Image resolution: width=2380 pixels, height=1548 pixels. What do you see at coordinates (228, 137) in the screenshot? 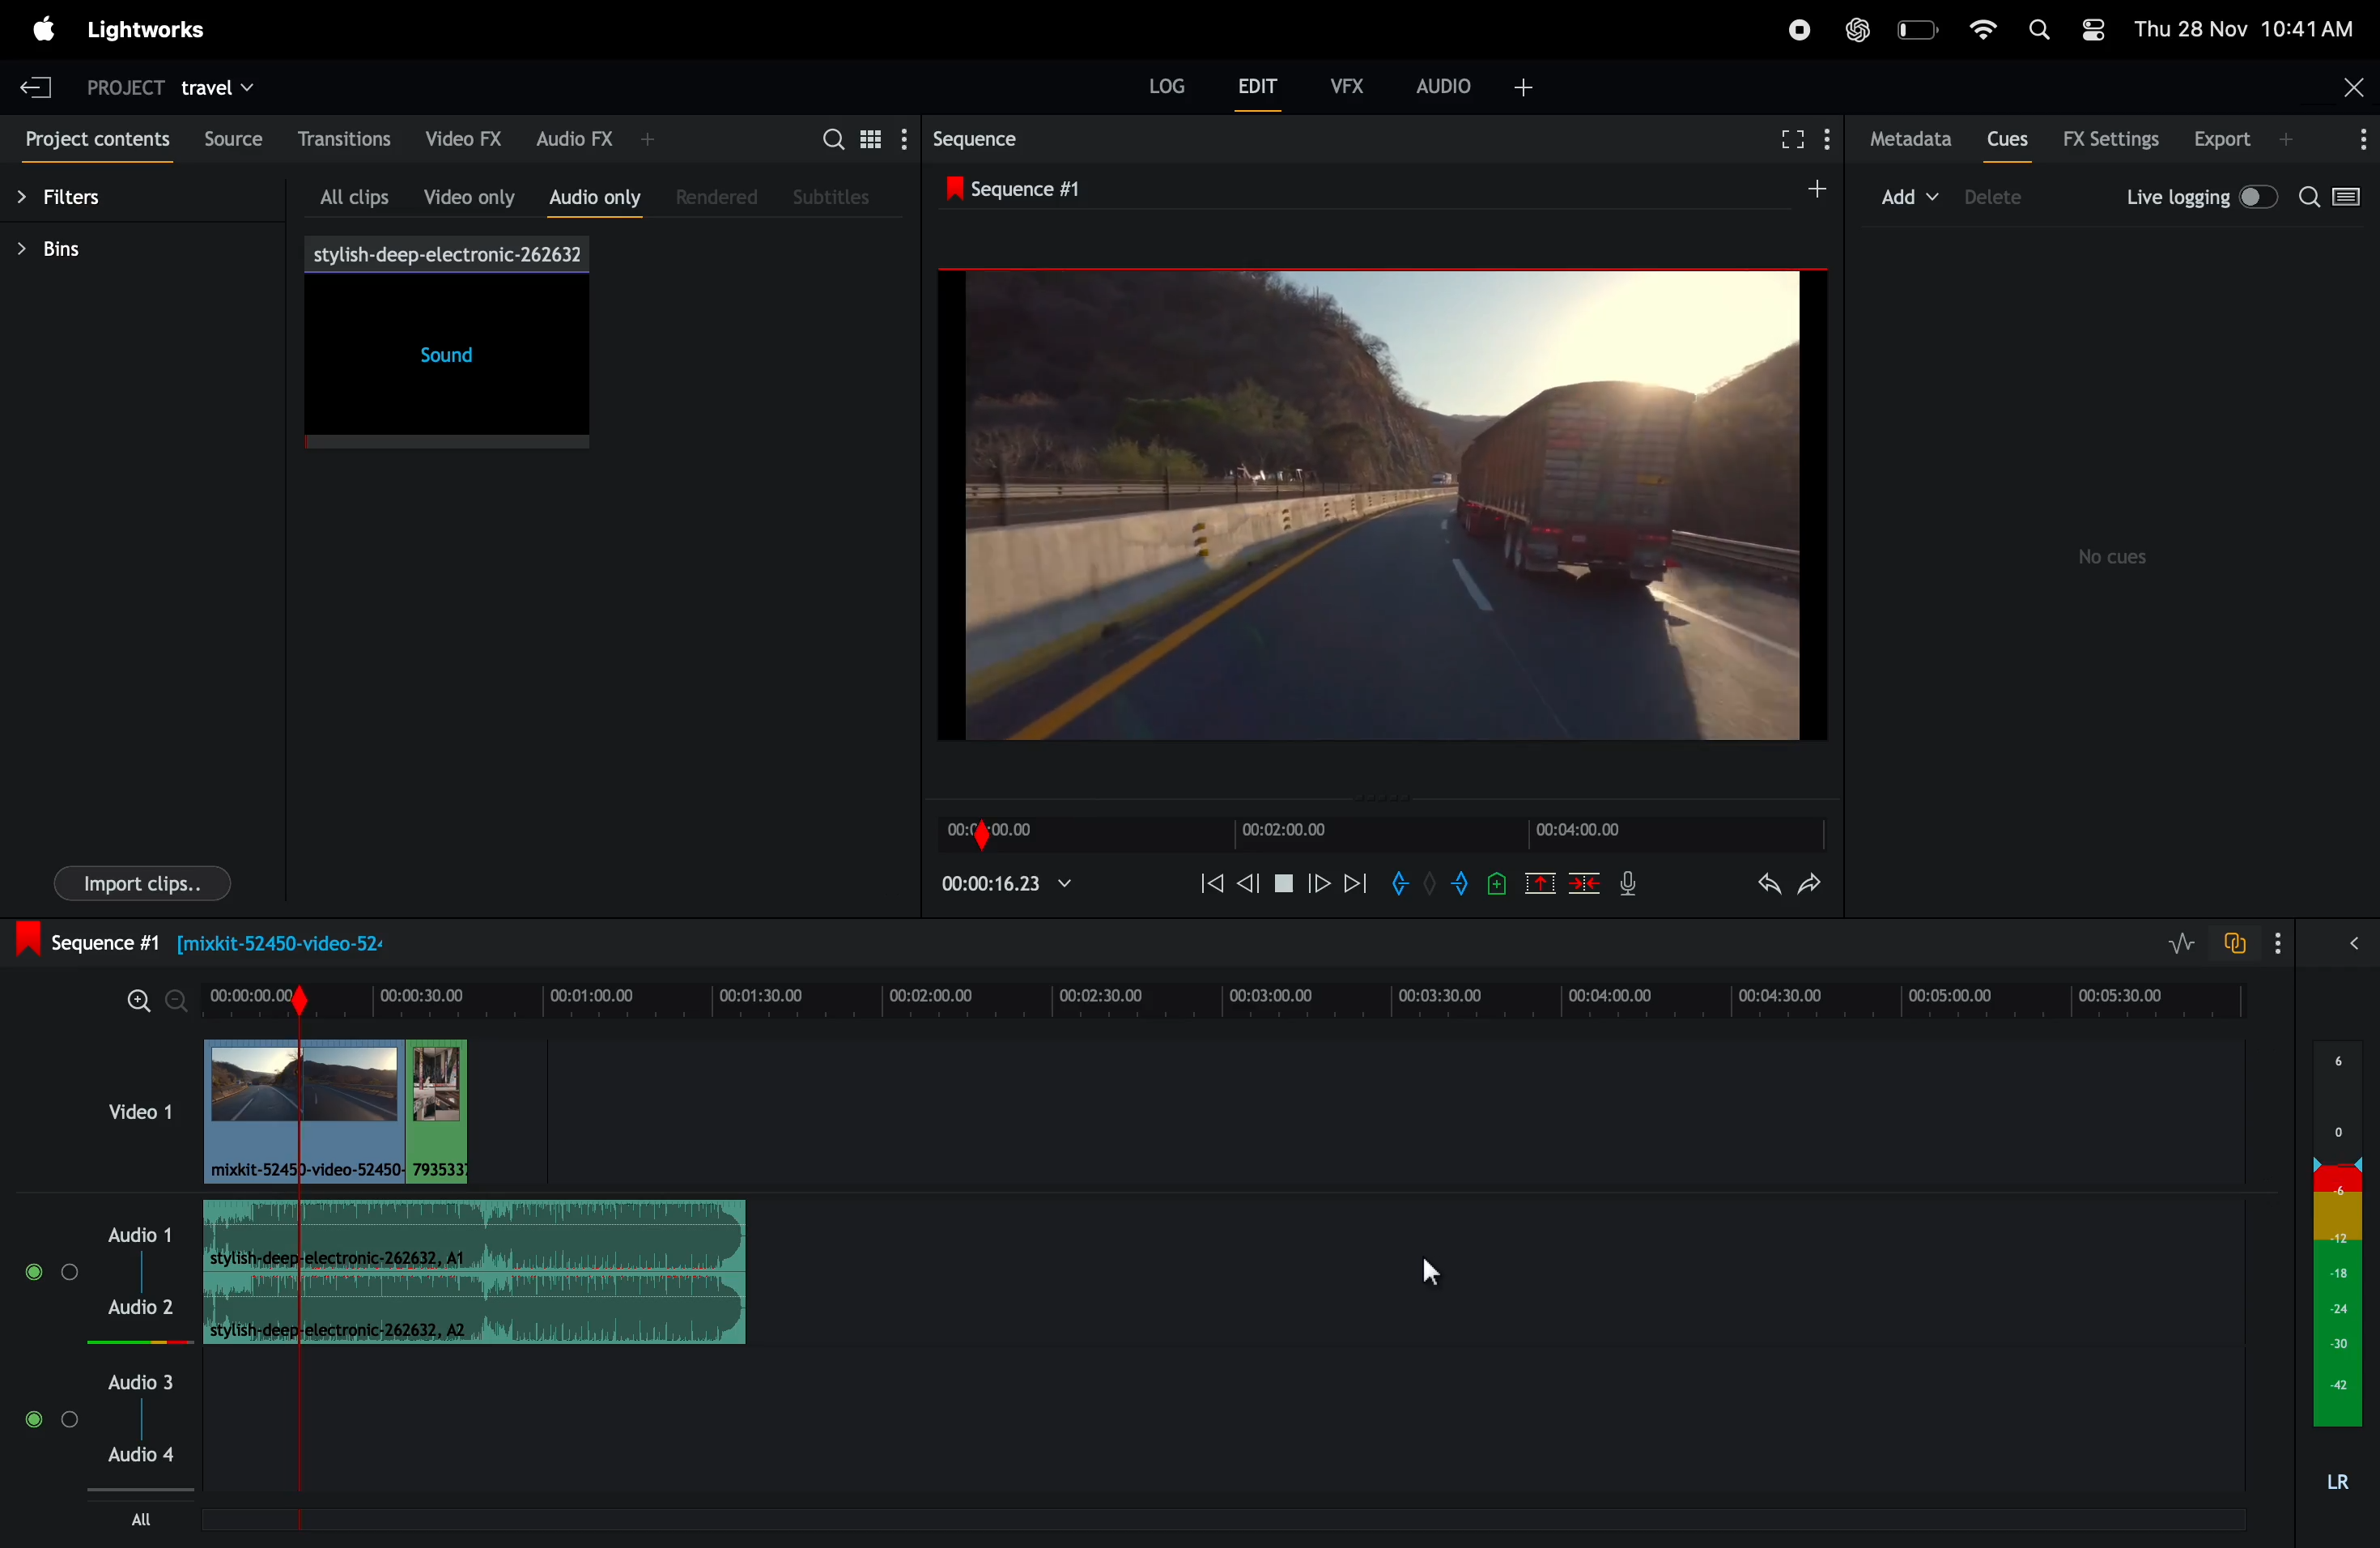
I see `source` at bounding box center [228, 137].